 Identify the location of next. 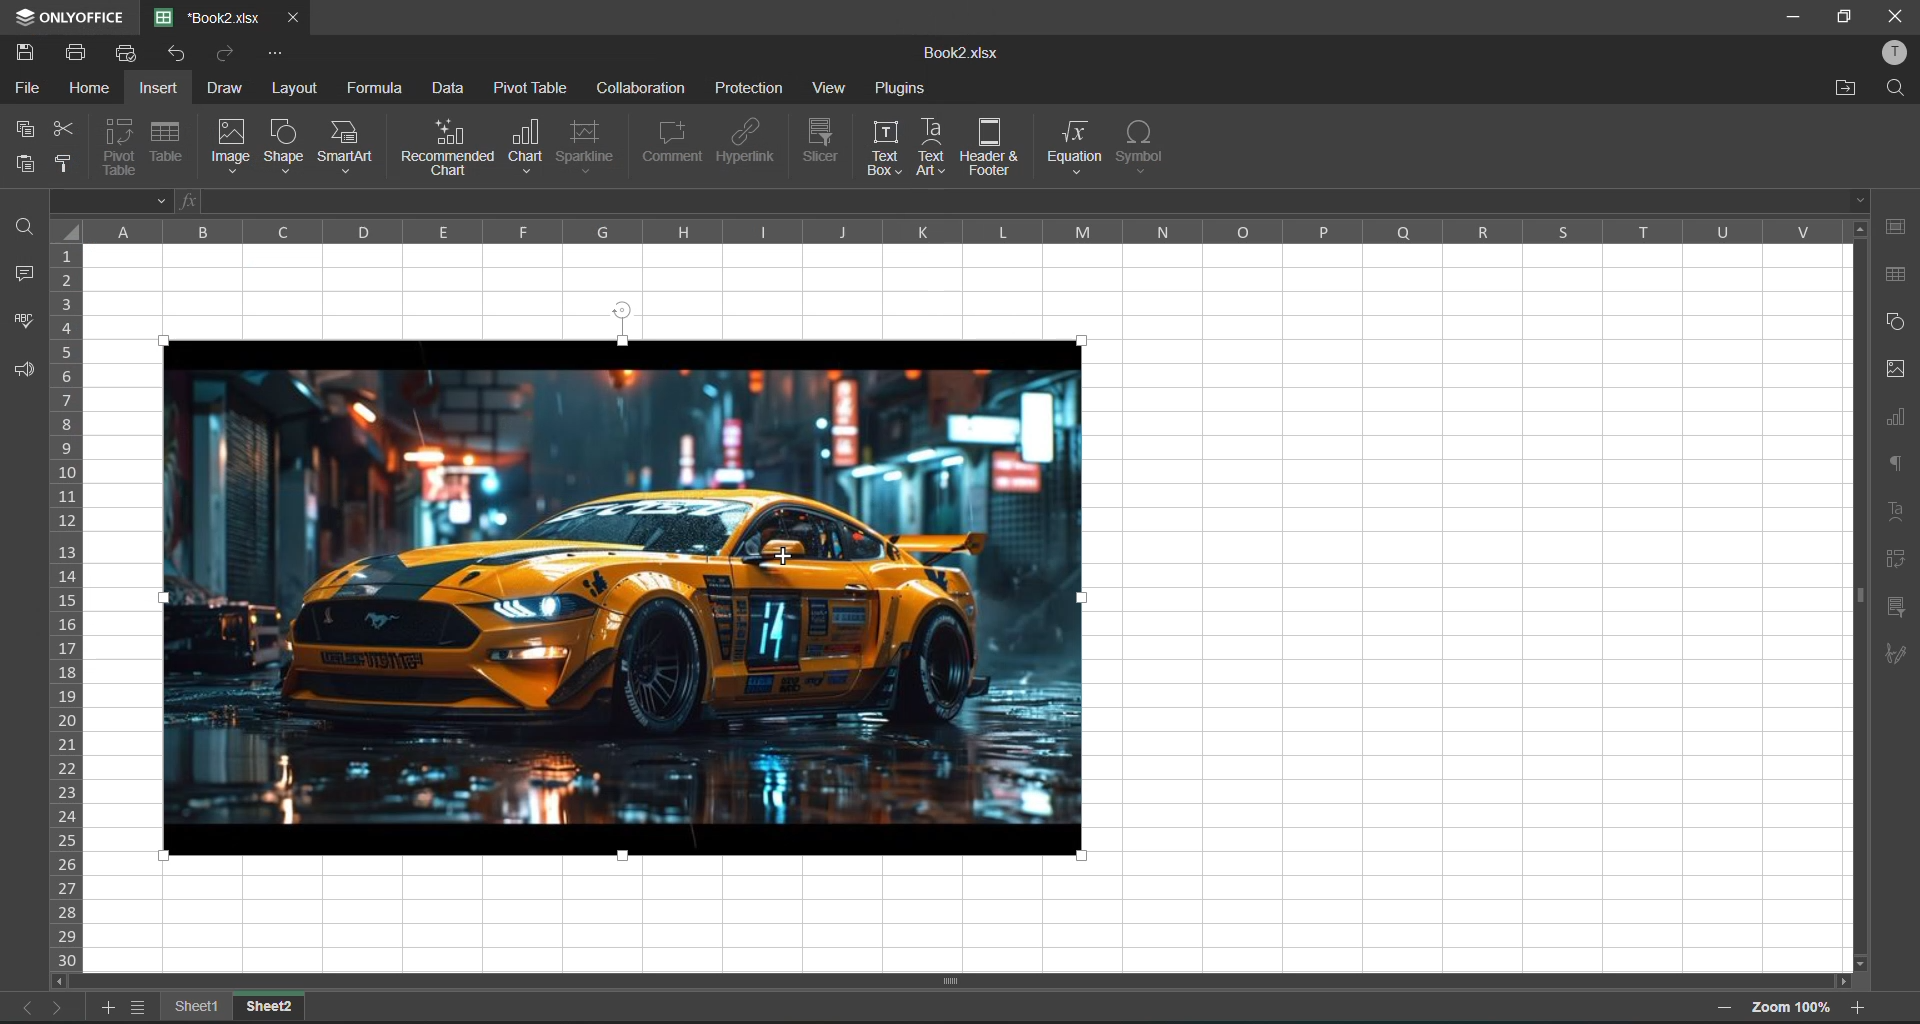
(61, 1006).